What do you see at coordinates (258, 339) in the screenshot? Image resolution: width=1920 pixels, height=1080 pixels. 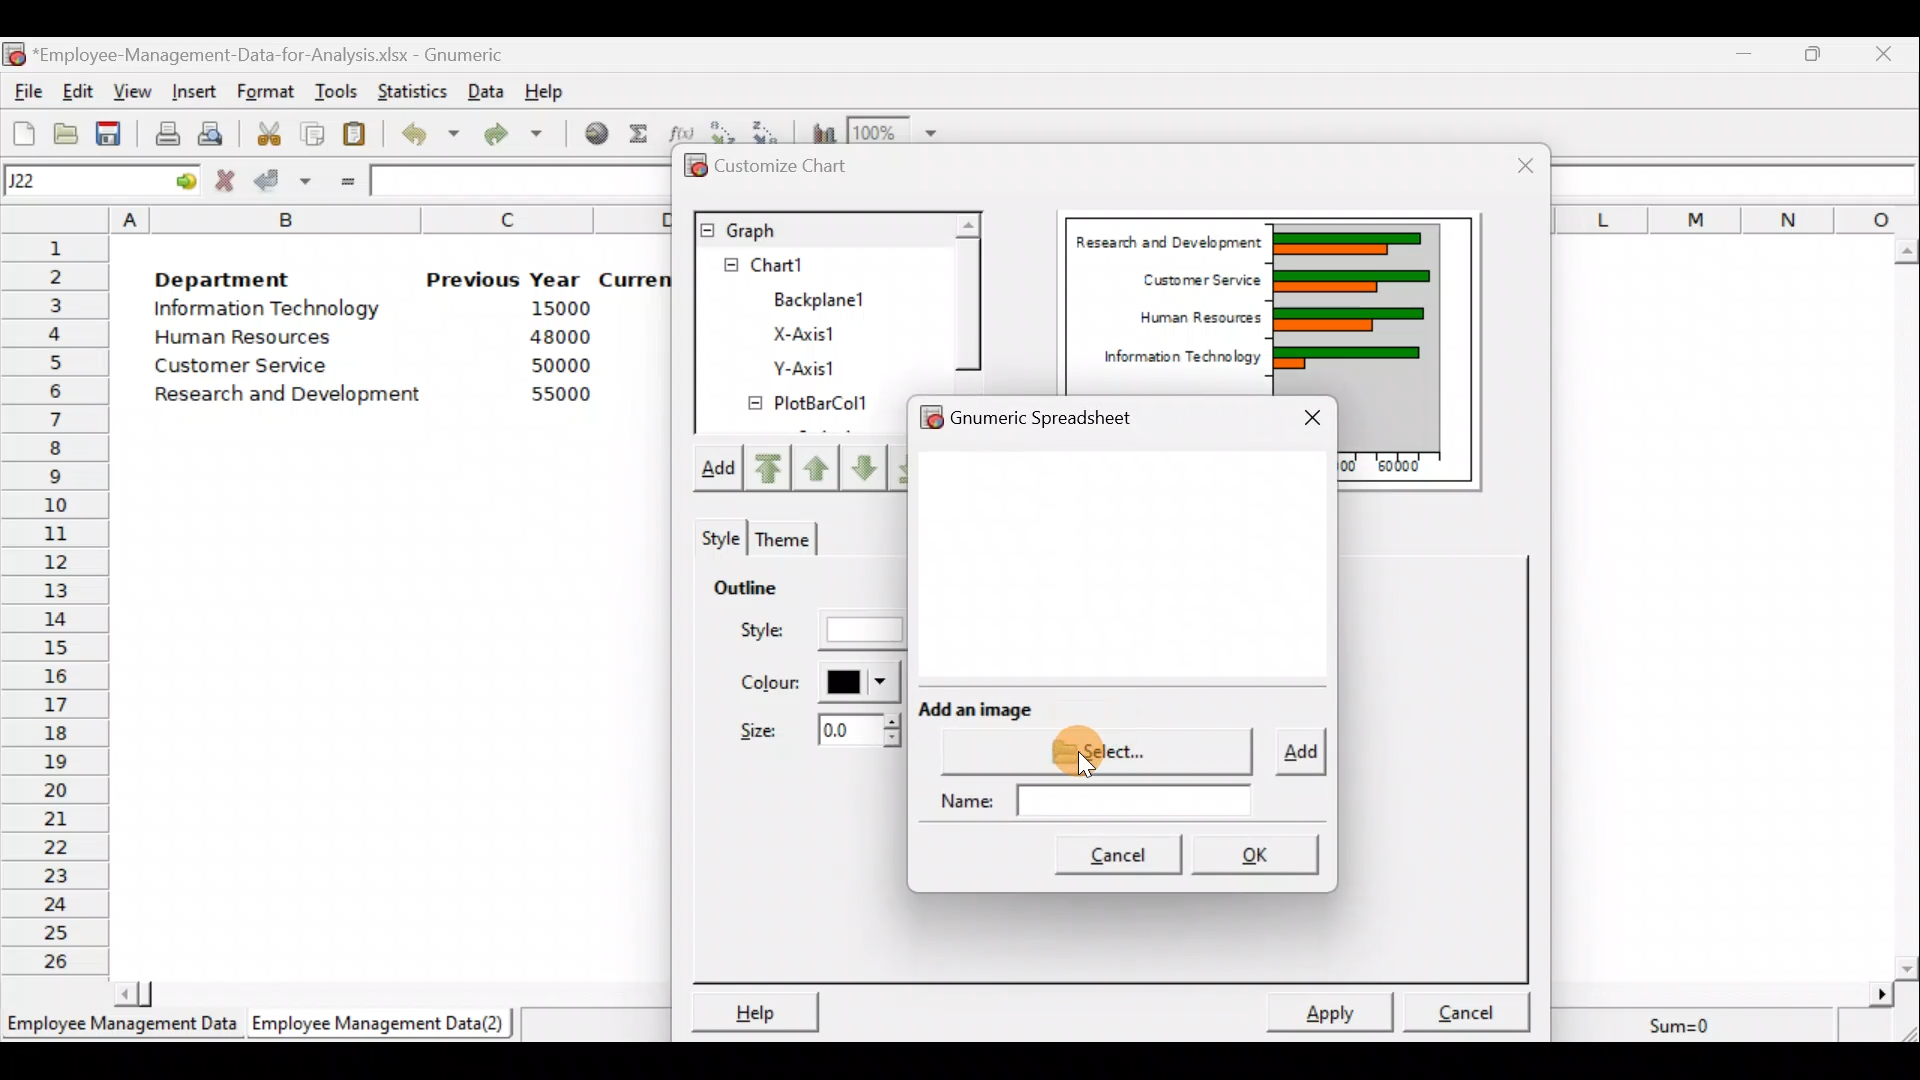 I see `Human Resources` at bounding box center [258, 339].